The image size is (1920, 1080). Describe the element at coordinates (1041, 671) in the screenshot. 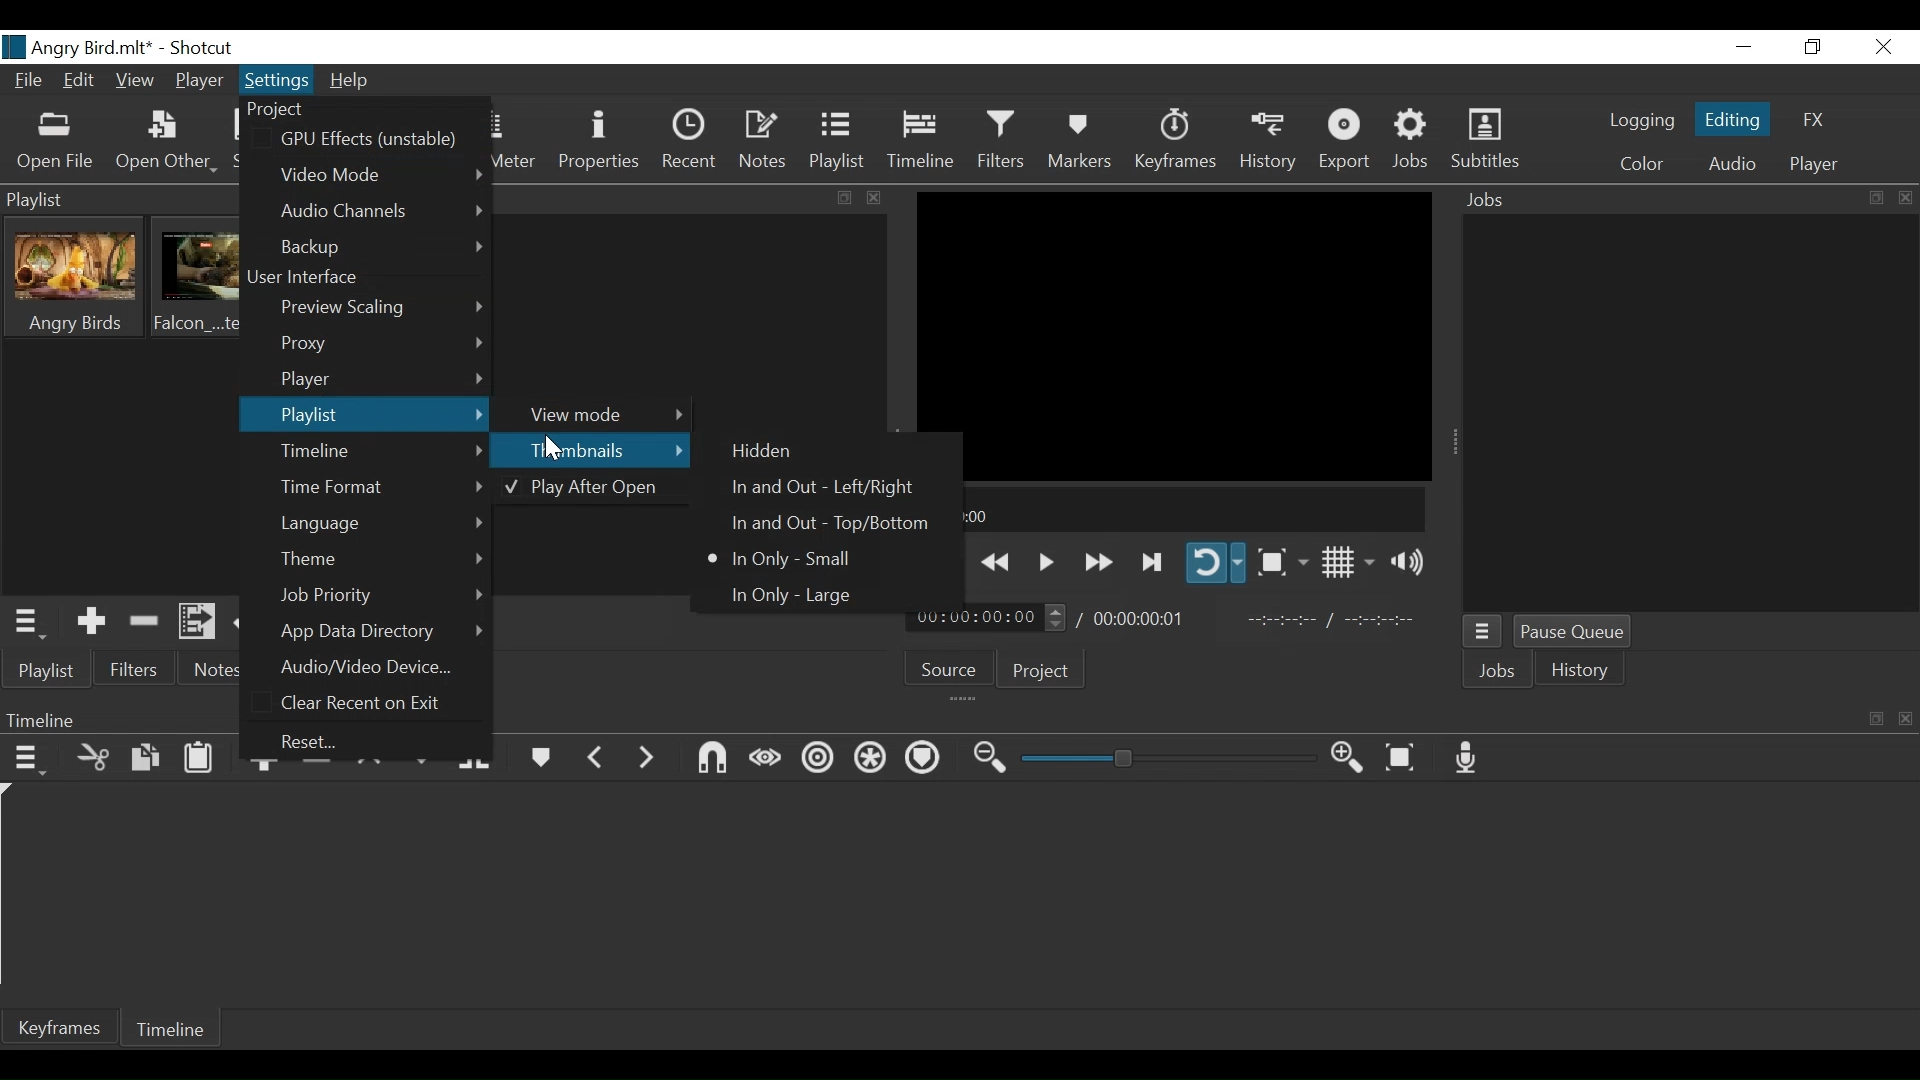

I see `Project` at that location.